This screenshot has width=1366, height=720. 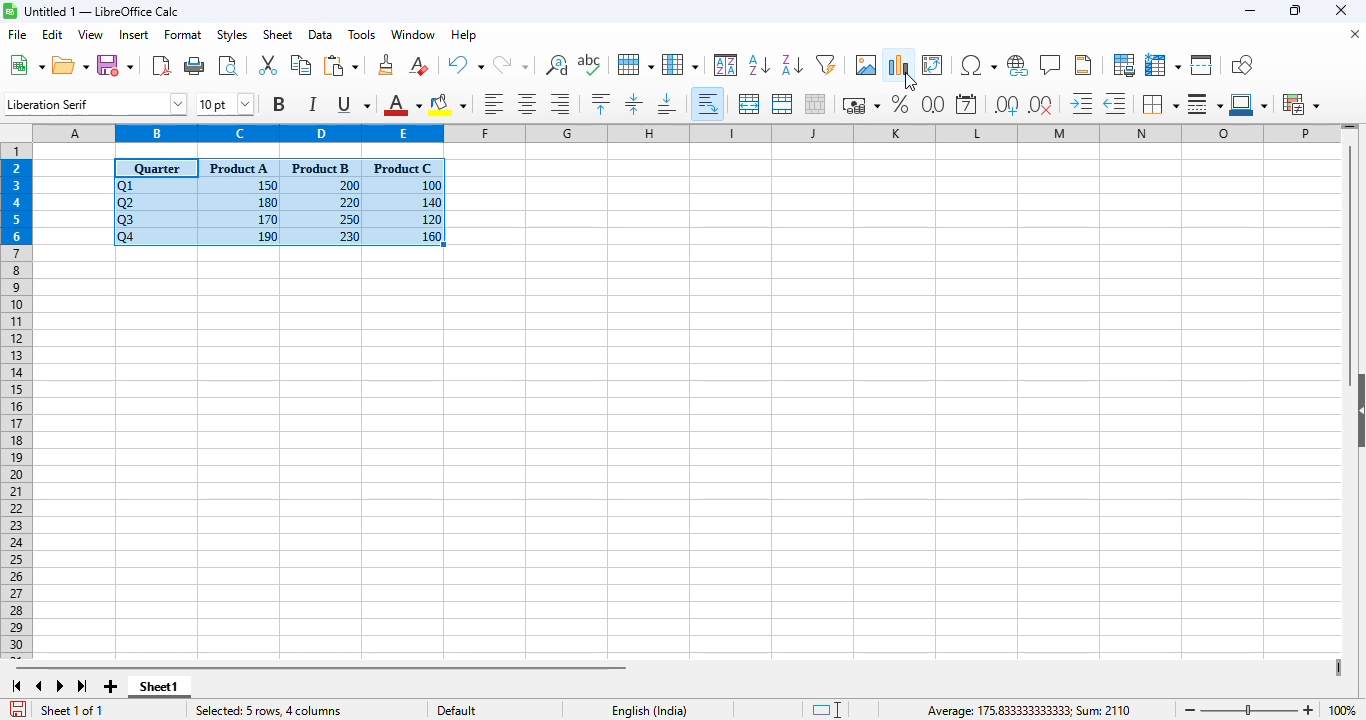 What do you see at coordinates (1083, 65) in the screenshot?
I see `headers and footers` at bounding box center [1083, 65].